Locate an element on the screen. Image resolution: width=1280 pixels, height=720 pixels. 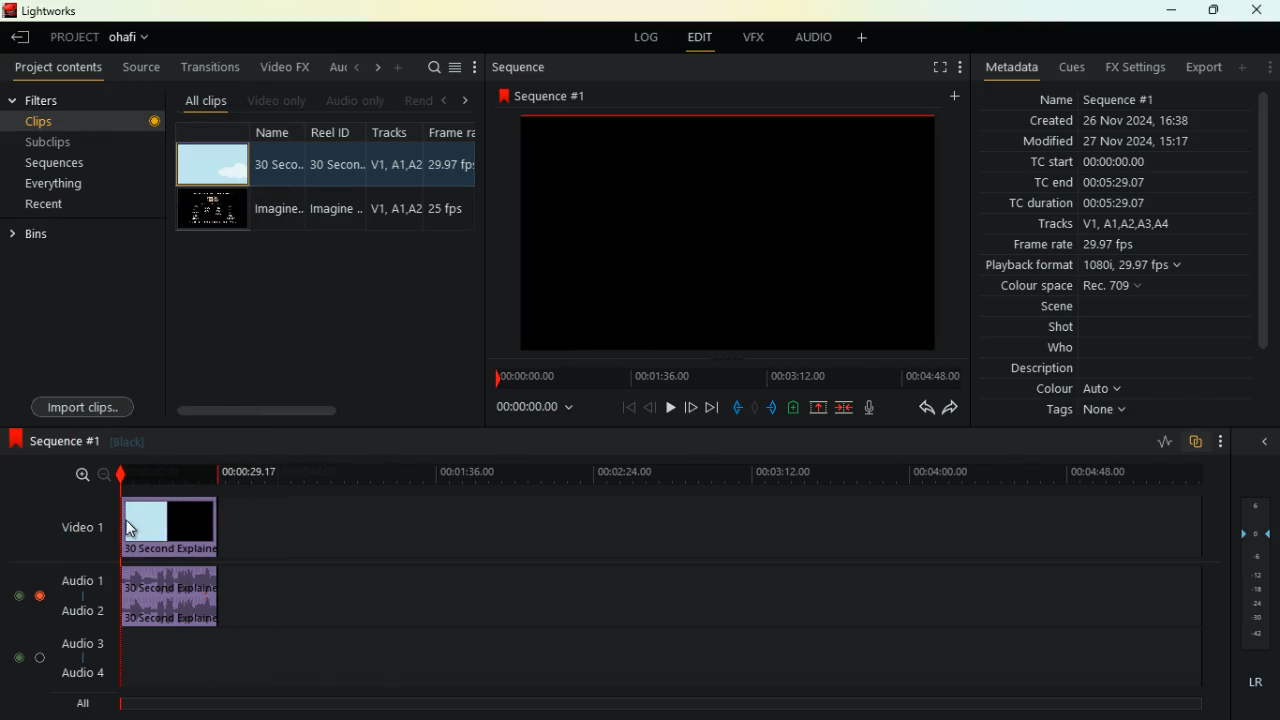
add is located at coordinates (959, 96).